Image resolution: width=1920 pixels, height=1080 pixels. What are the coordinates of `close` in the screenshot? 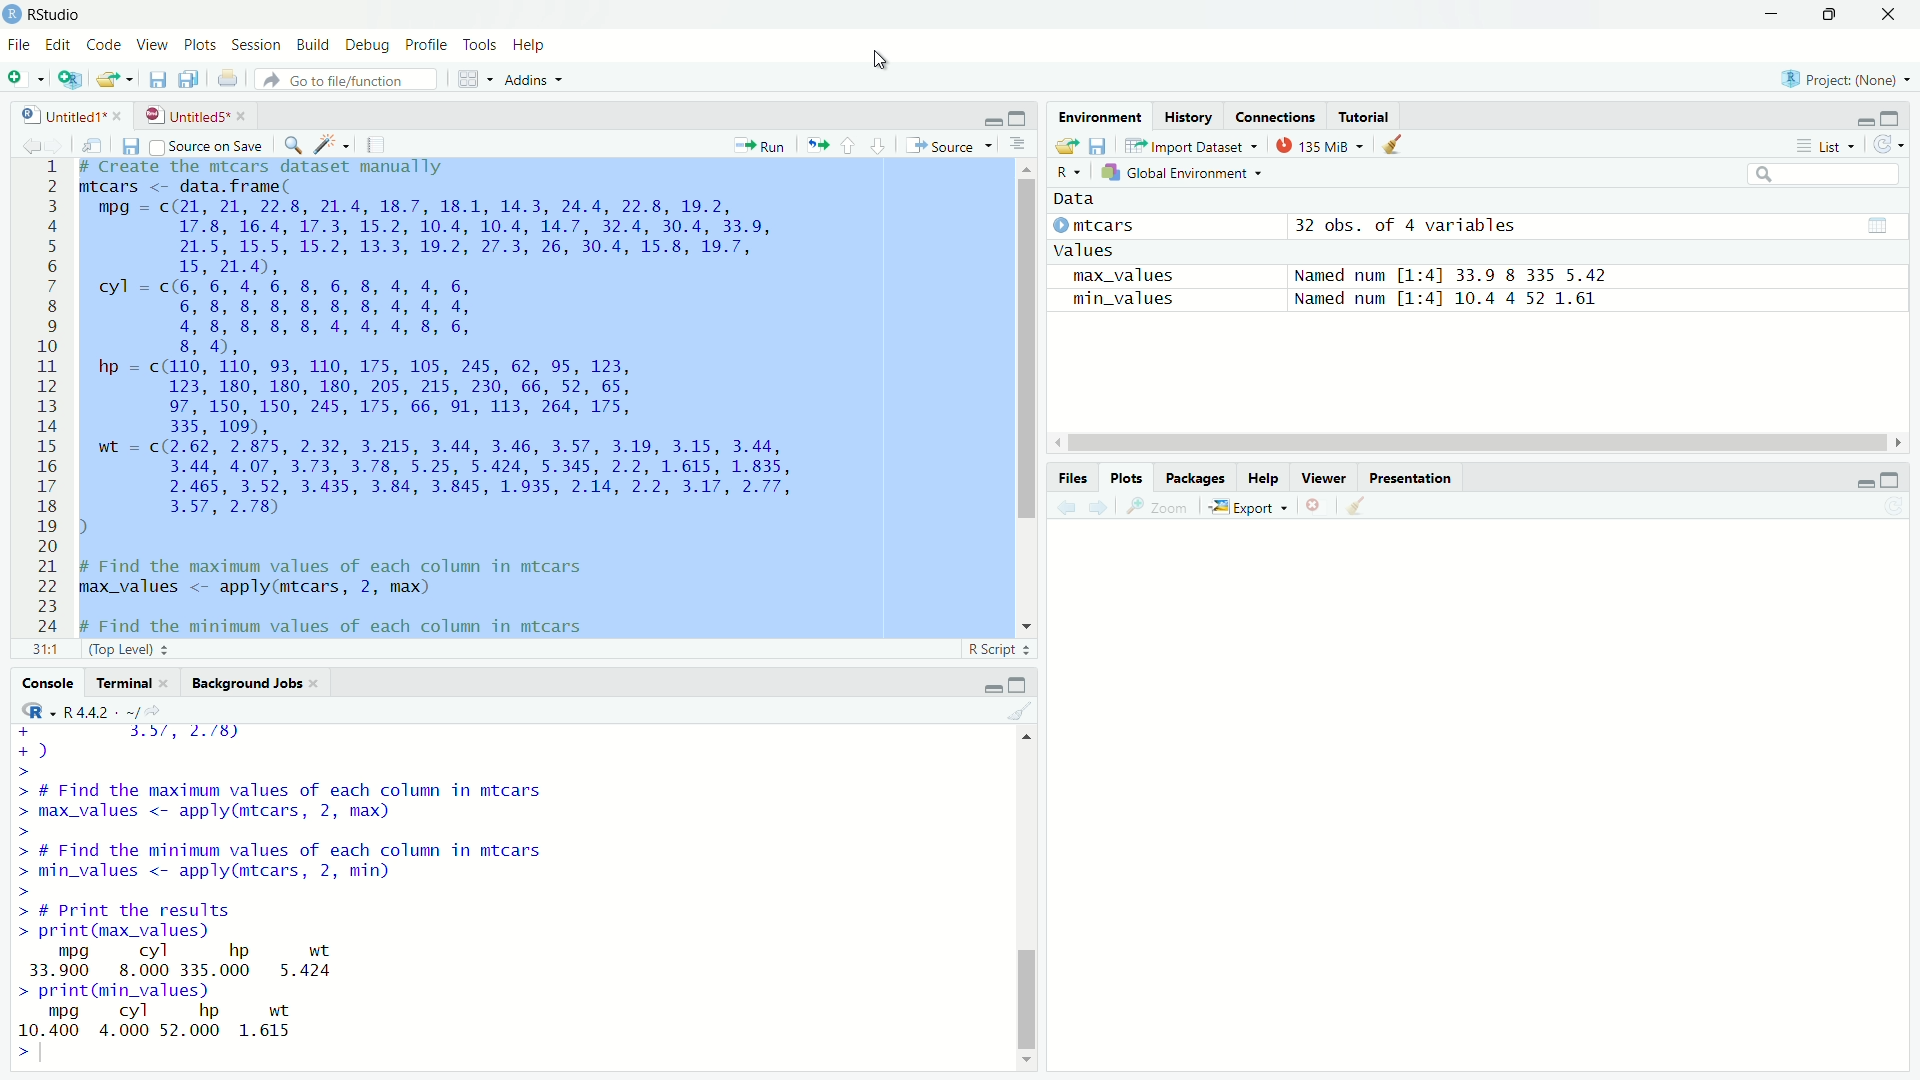 It's located at (1894, 15).